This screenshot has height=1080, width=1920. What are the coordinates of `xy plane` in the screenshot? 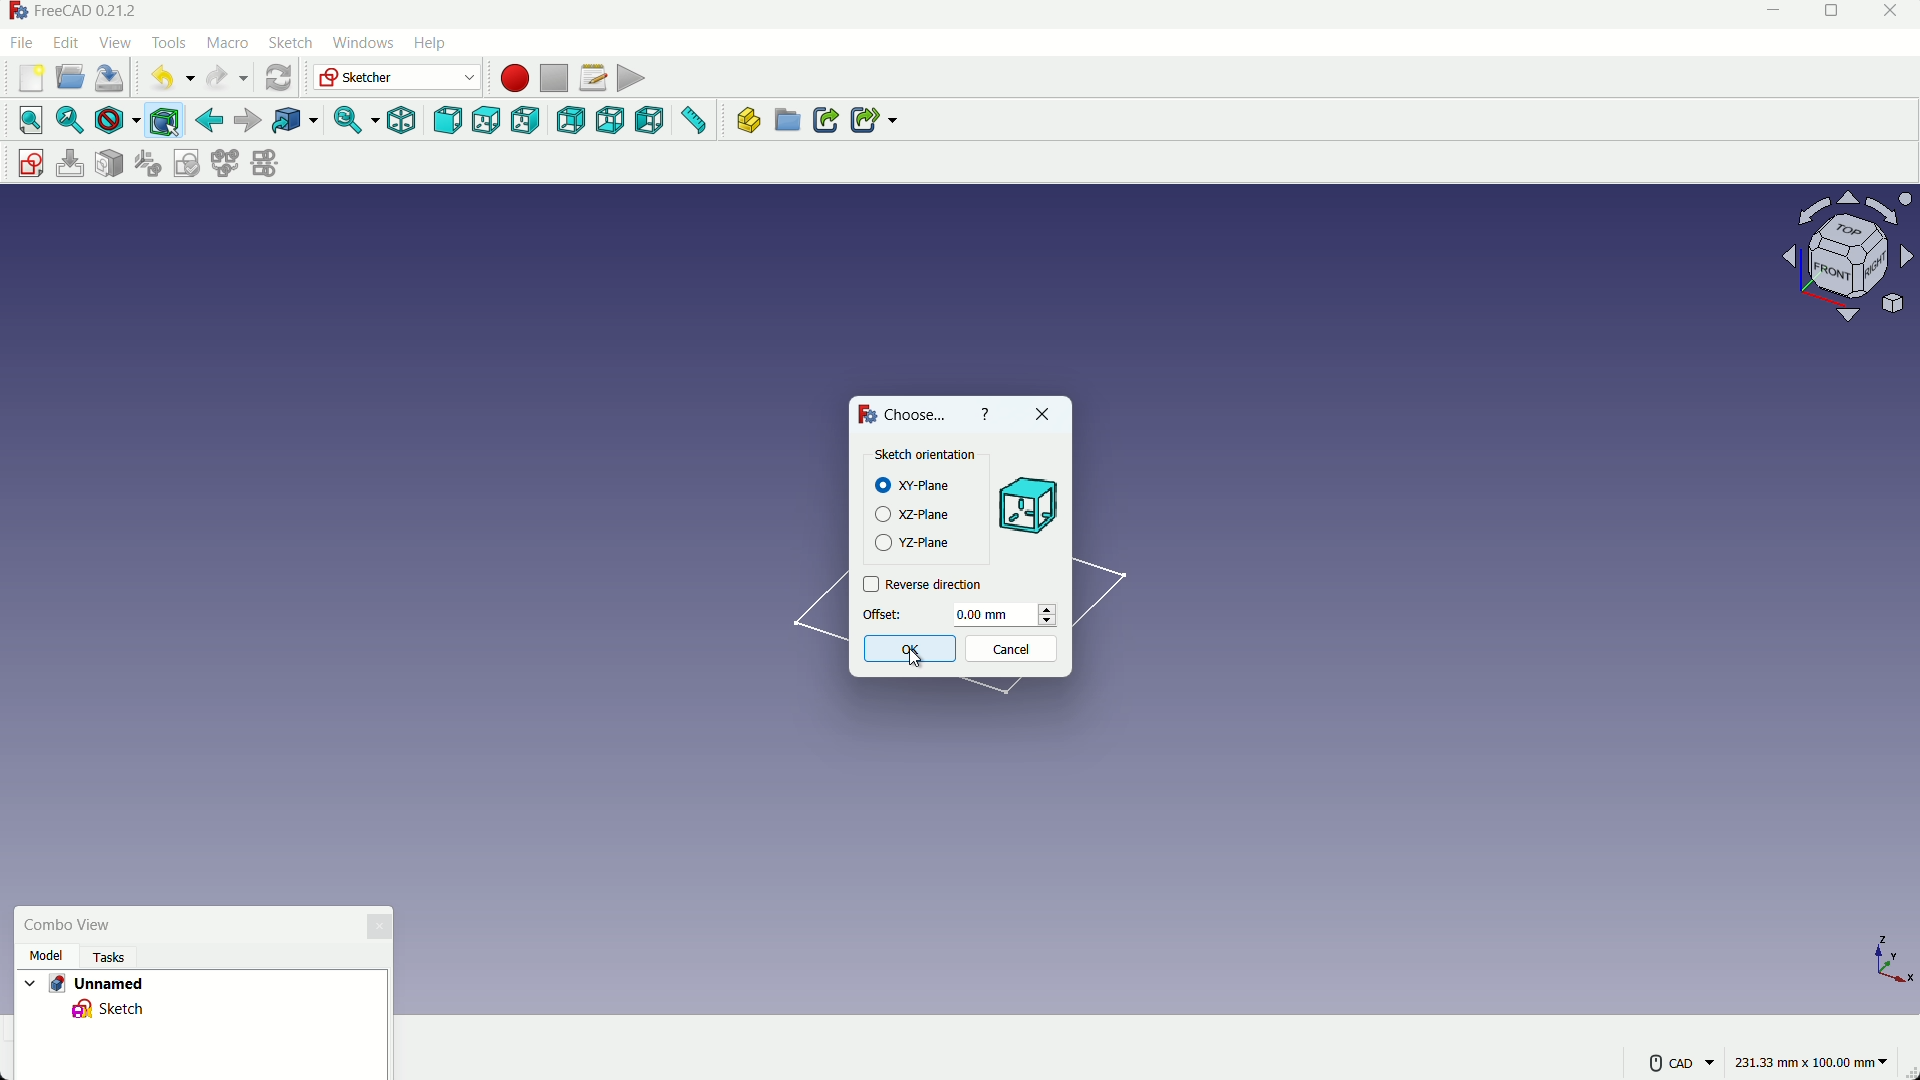 It's located at (916, 484).